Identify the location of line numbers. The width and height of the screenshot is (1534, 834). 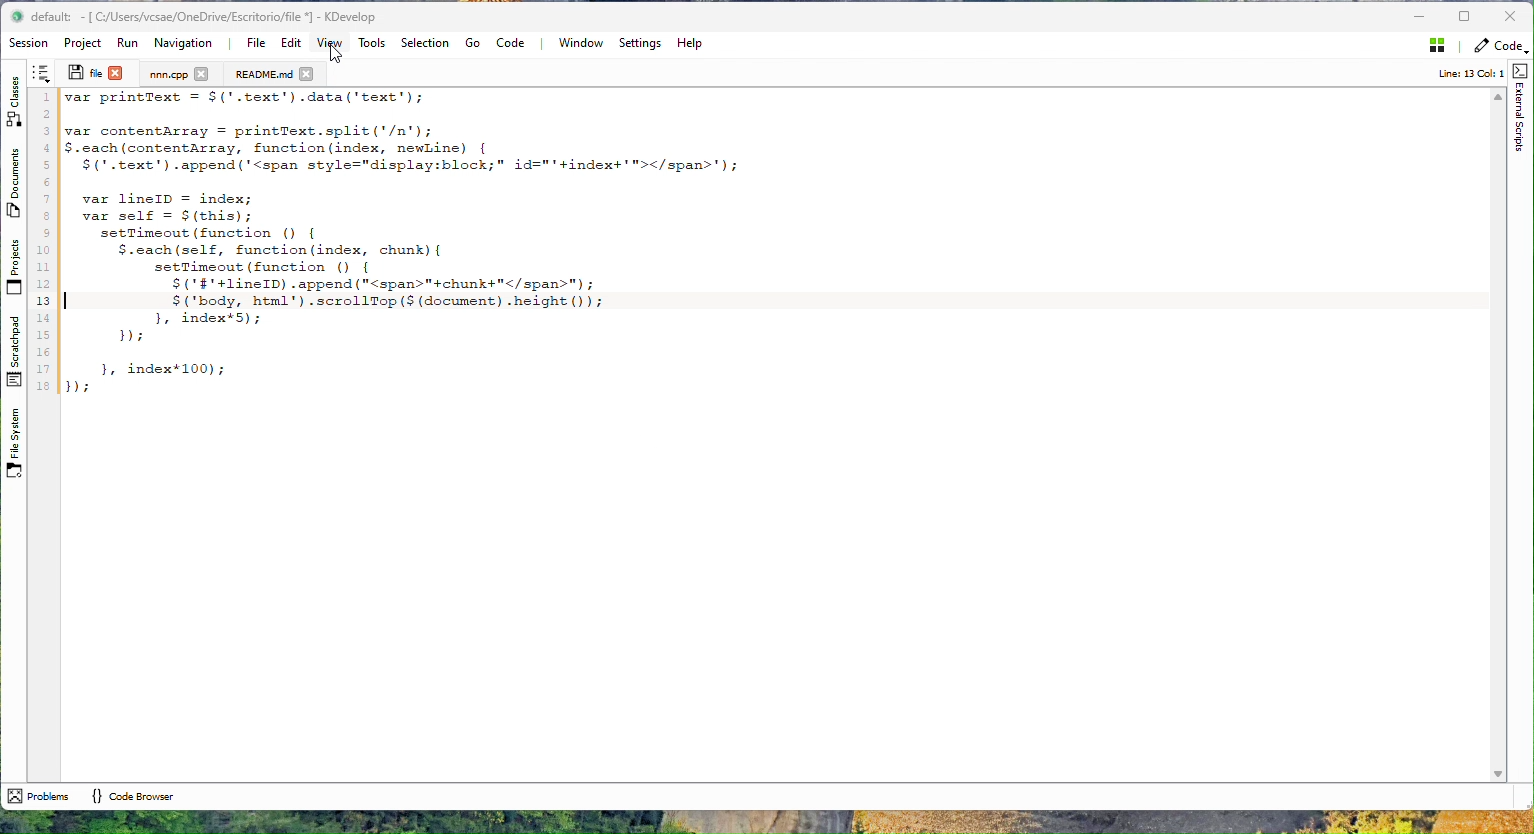
(43, 243).